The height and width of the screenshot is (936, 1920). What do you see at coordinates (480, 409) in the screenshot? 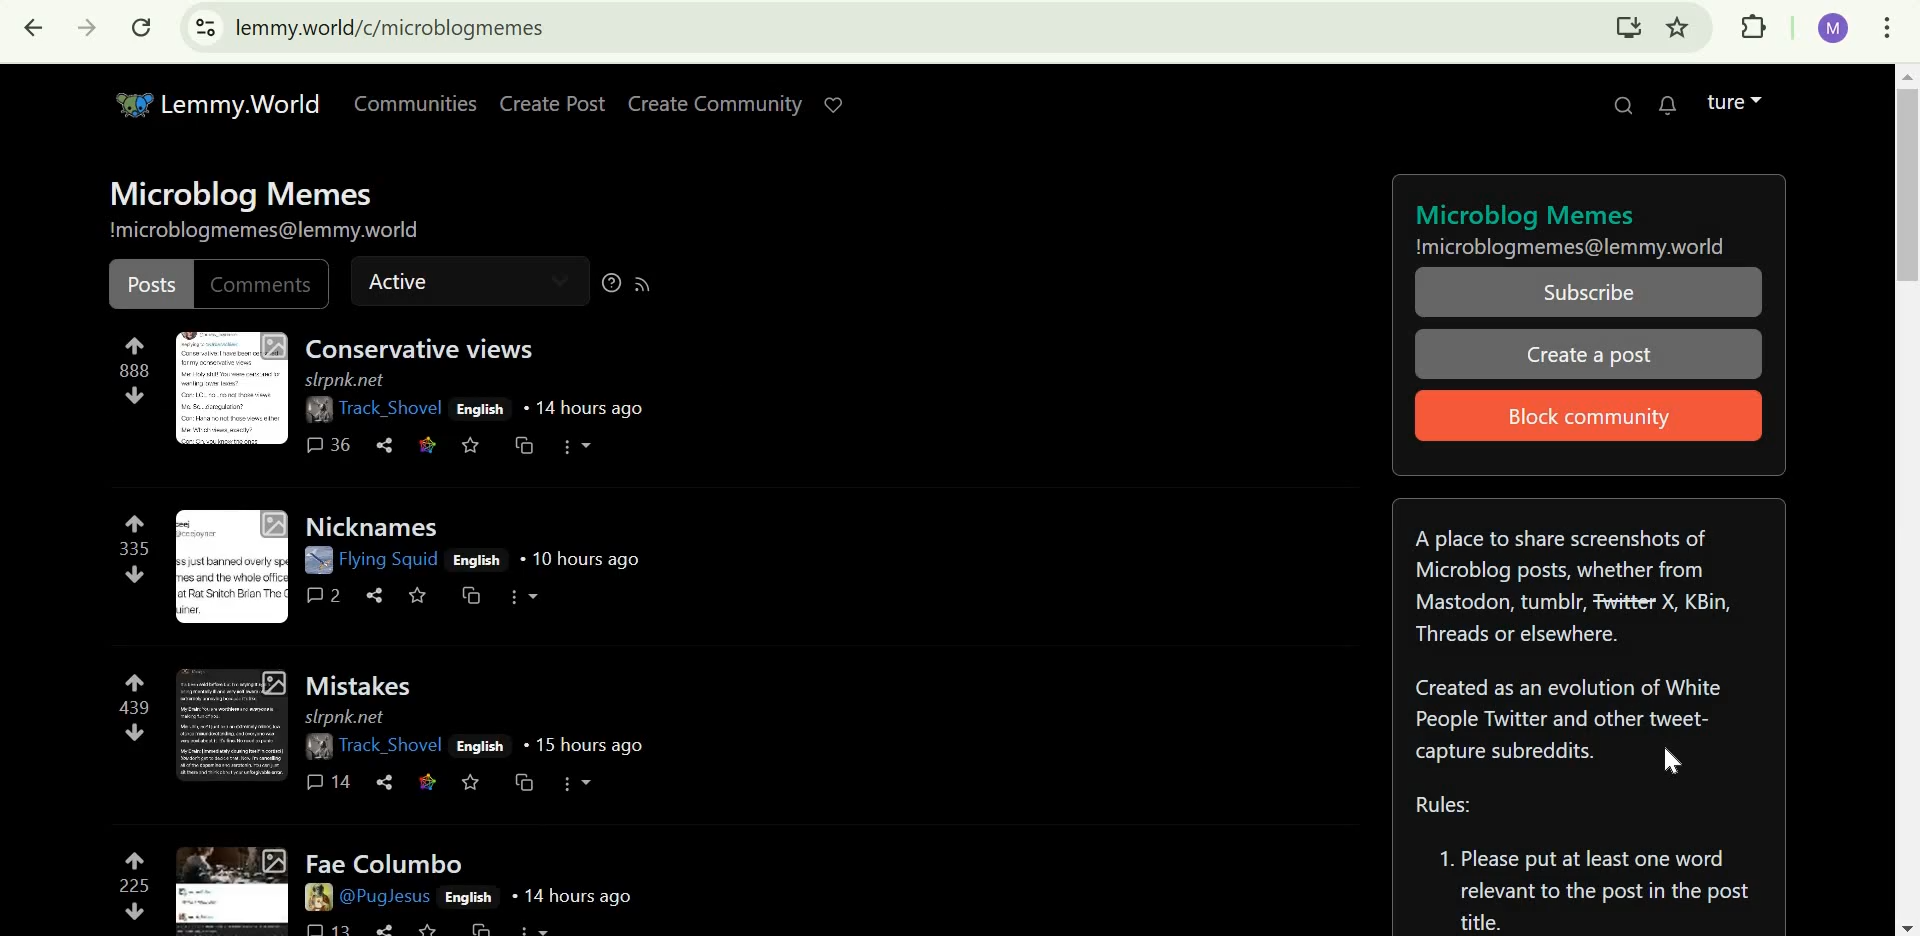
I see `English` at bounding box center [480, 409].